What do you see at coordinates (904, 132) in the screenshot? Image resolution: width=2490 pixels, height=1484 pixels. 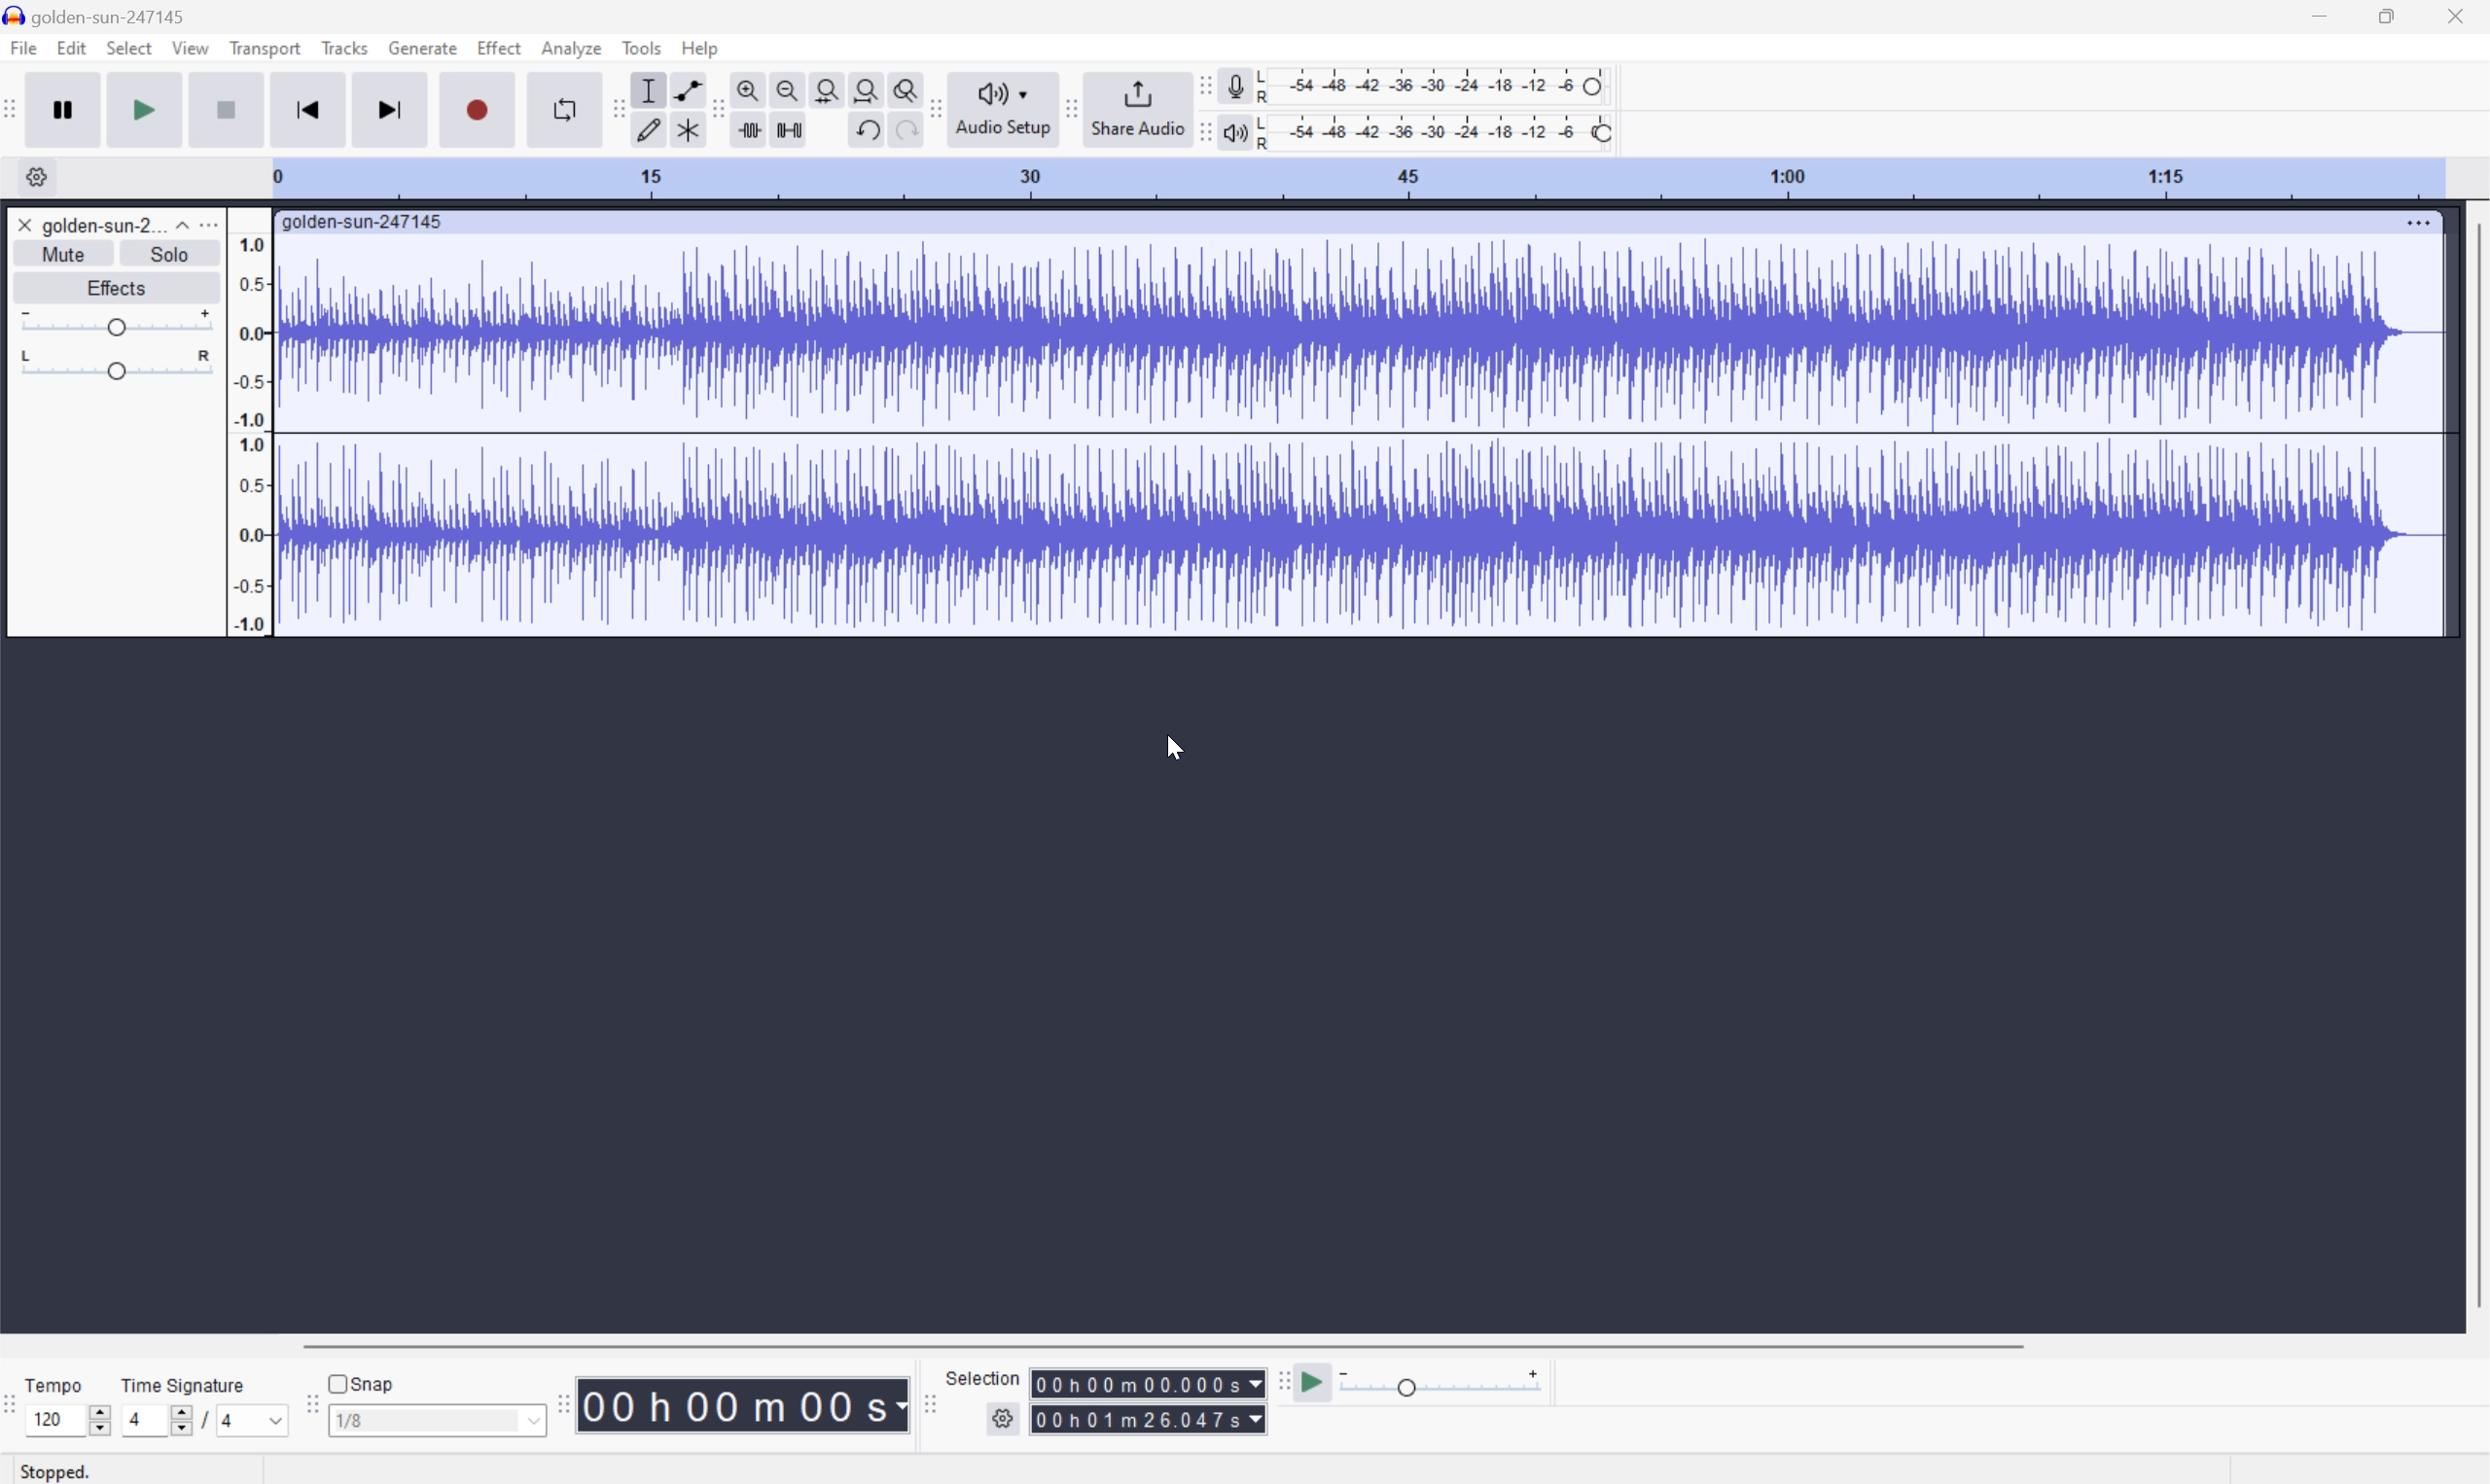 I see `Redo` at bounding box center [904, 132].